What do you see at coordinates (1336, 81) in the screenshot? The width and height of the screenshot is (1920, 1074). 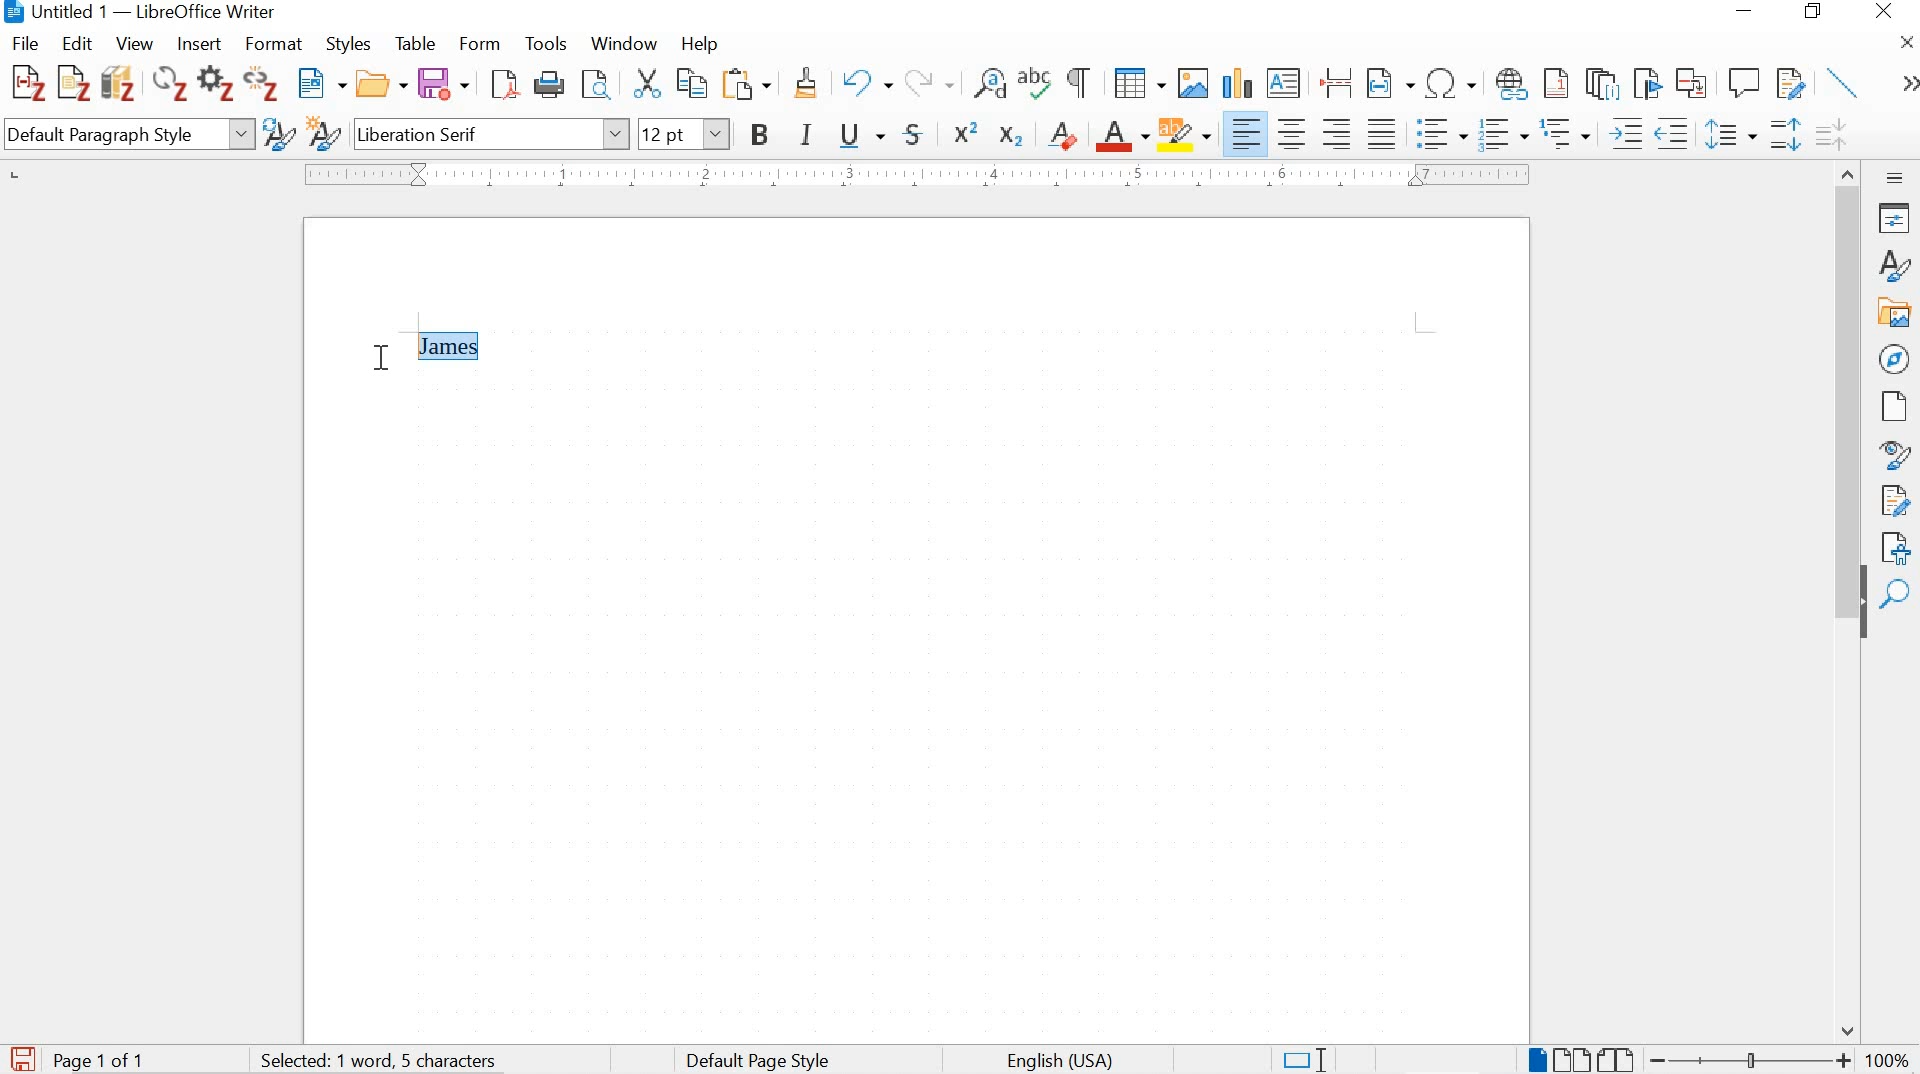 I see `insert page break` at bounding box center [1336, 81].